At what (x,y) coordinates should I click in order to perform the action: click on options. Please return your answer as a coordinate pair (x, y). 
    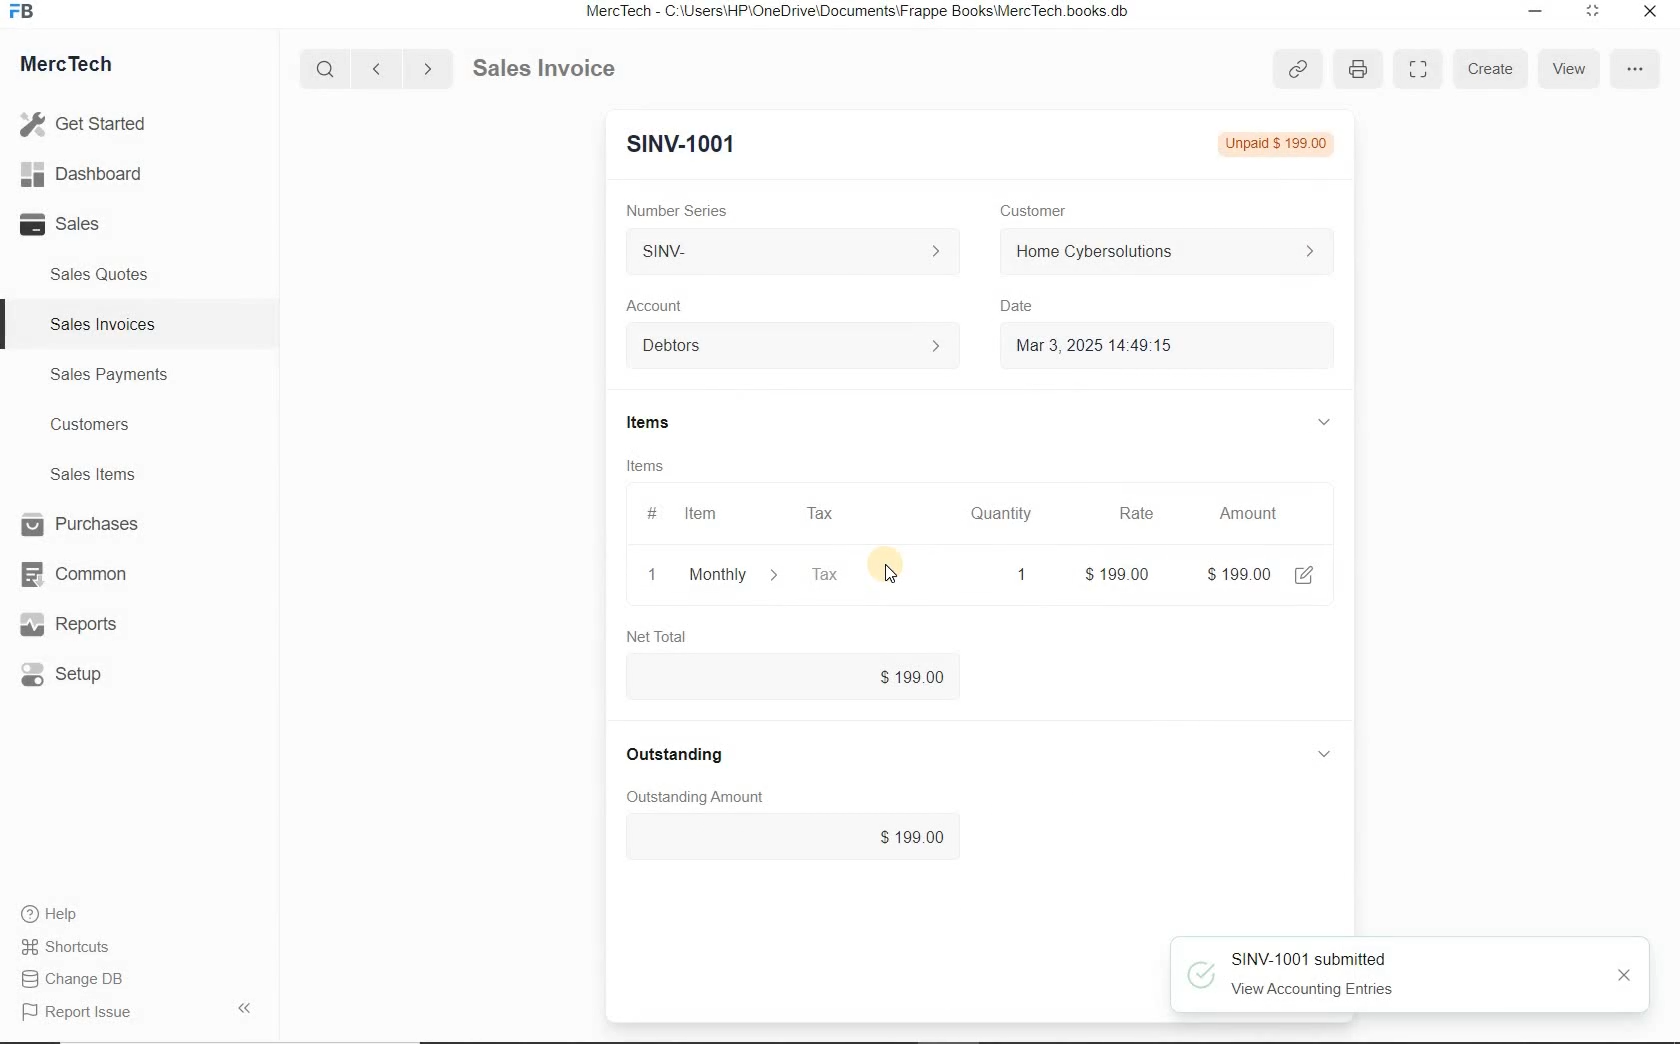
    Looking at the image, I should click on (1636, 68).